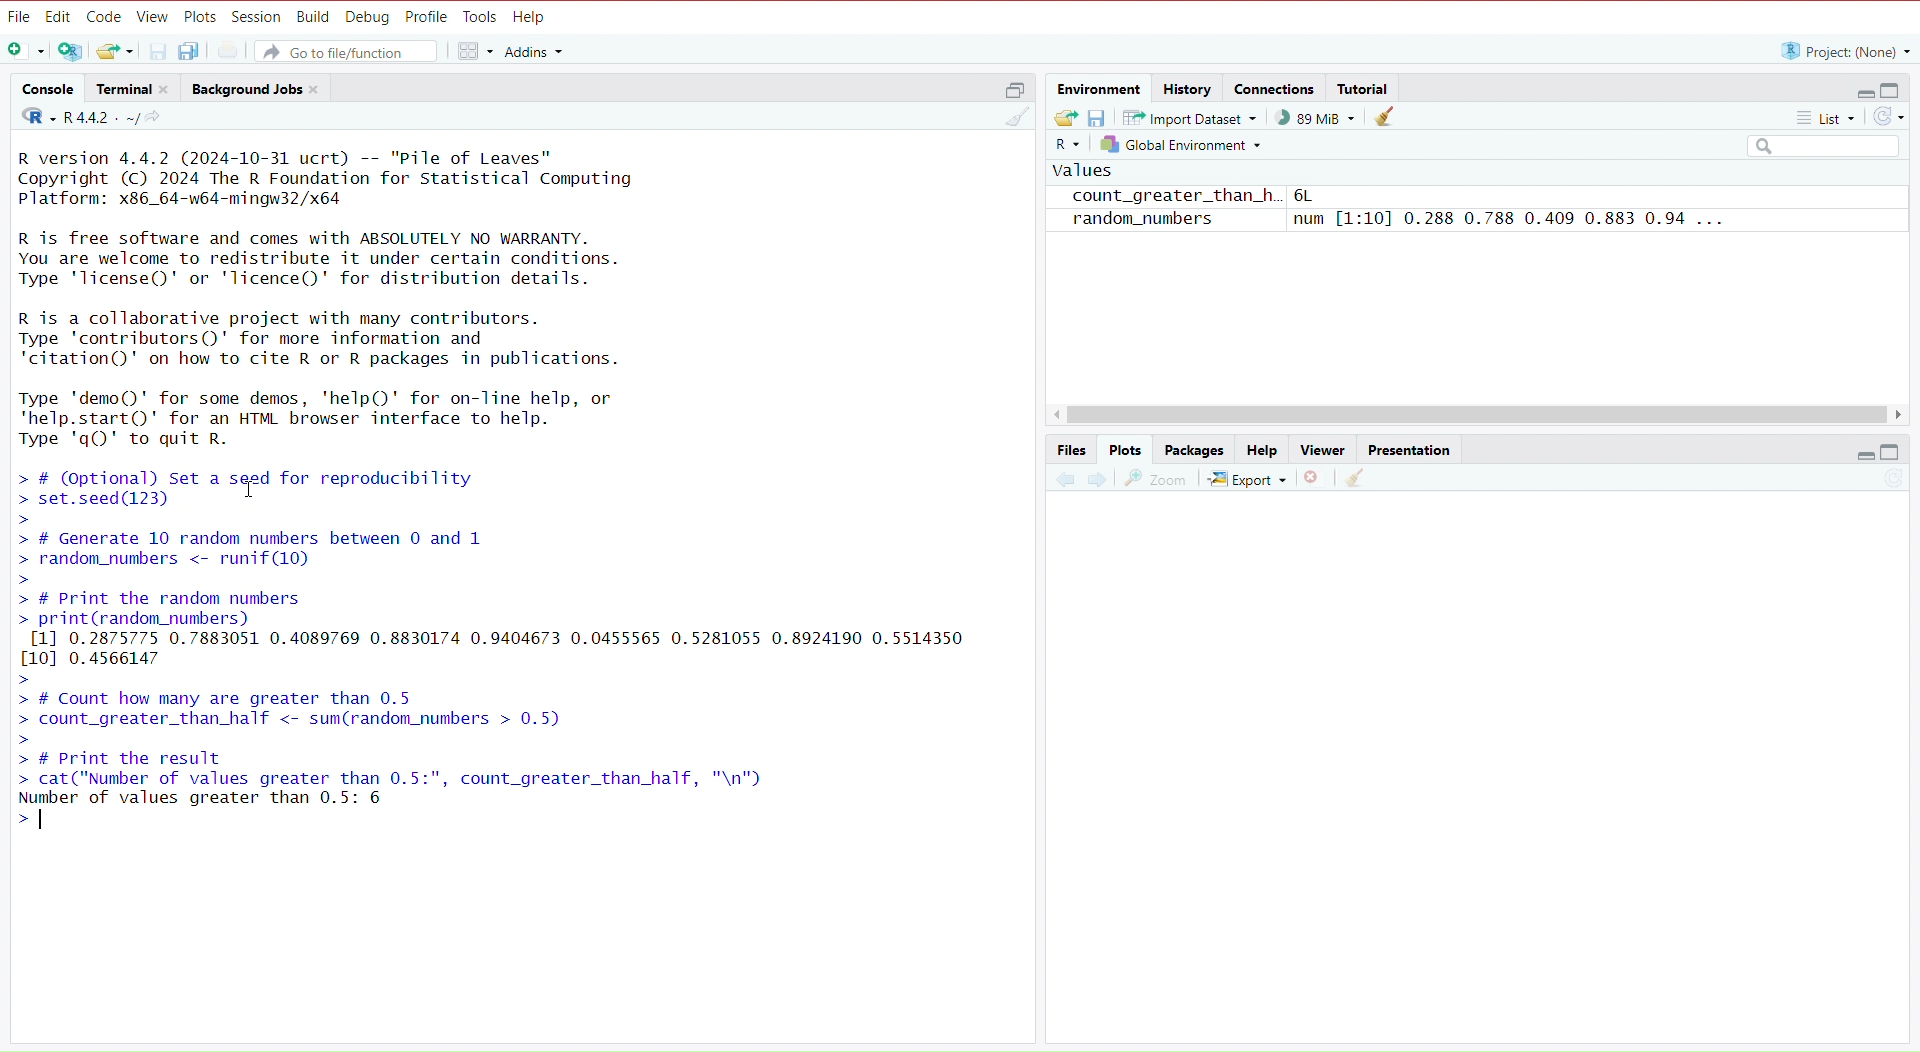 This screenshot has width=1920, height=1052. I want to click on View, so click(153, 16).